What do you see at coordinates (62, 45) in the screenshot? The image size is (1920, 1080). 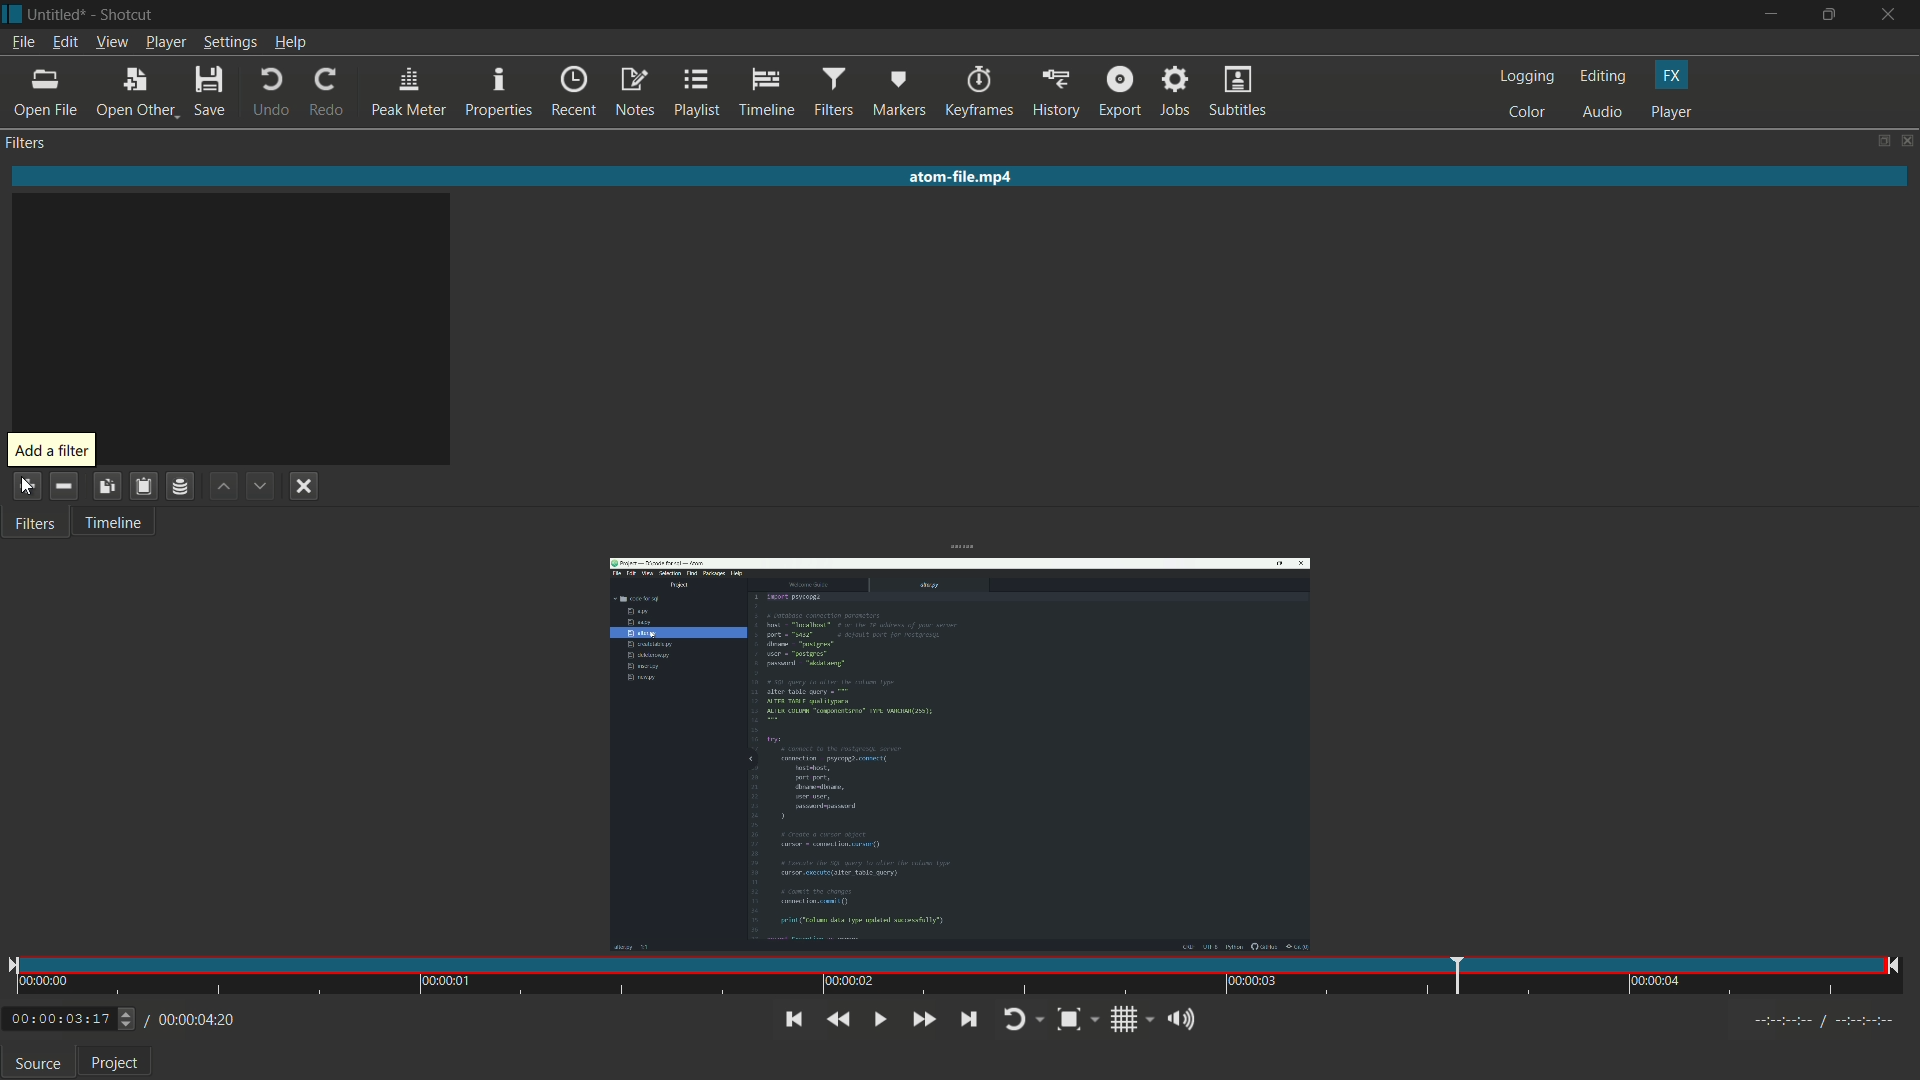 I see `edit menu` at bounding box center [62, 45].